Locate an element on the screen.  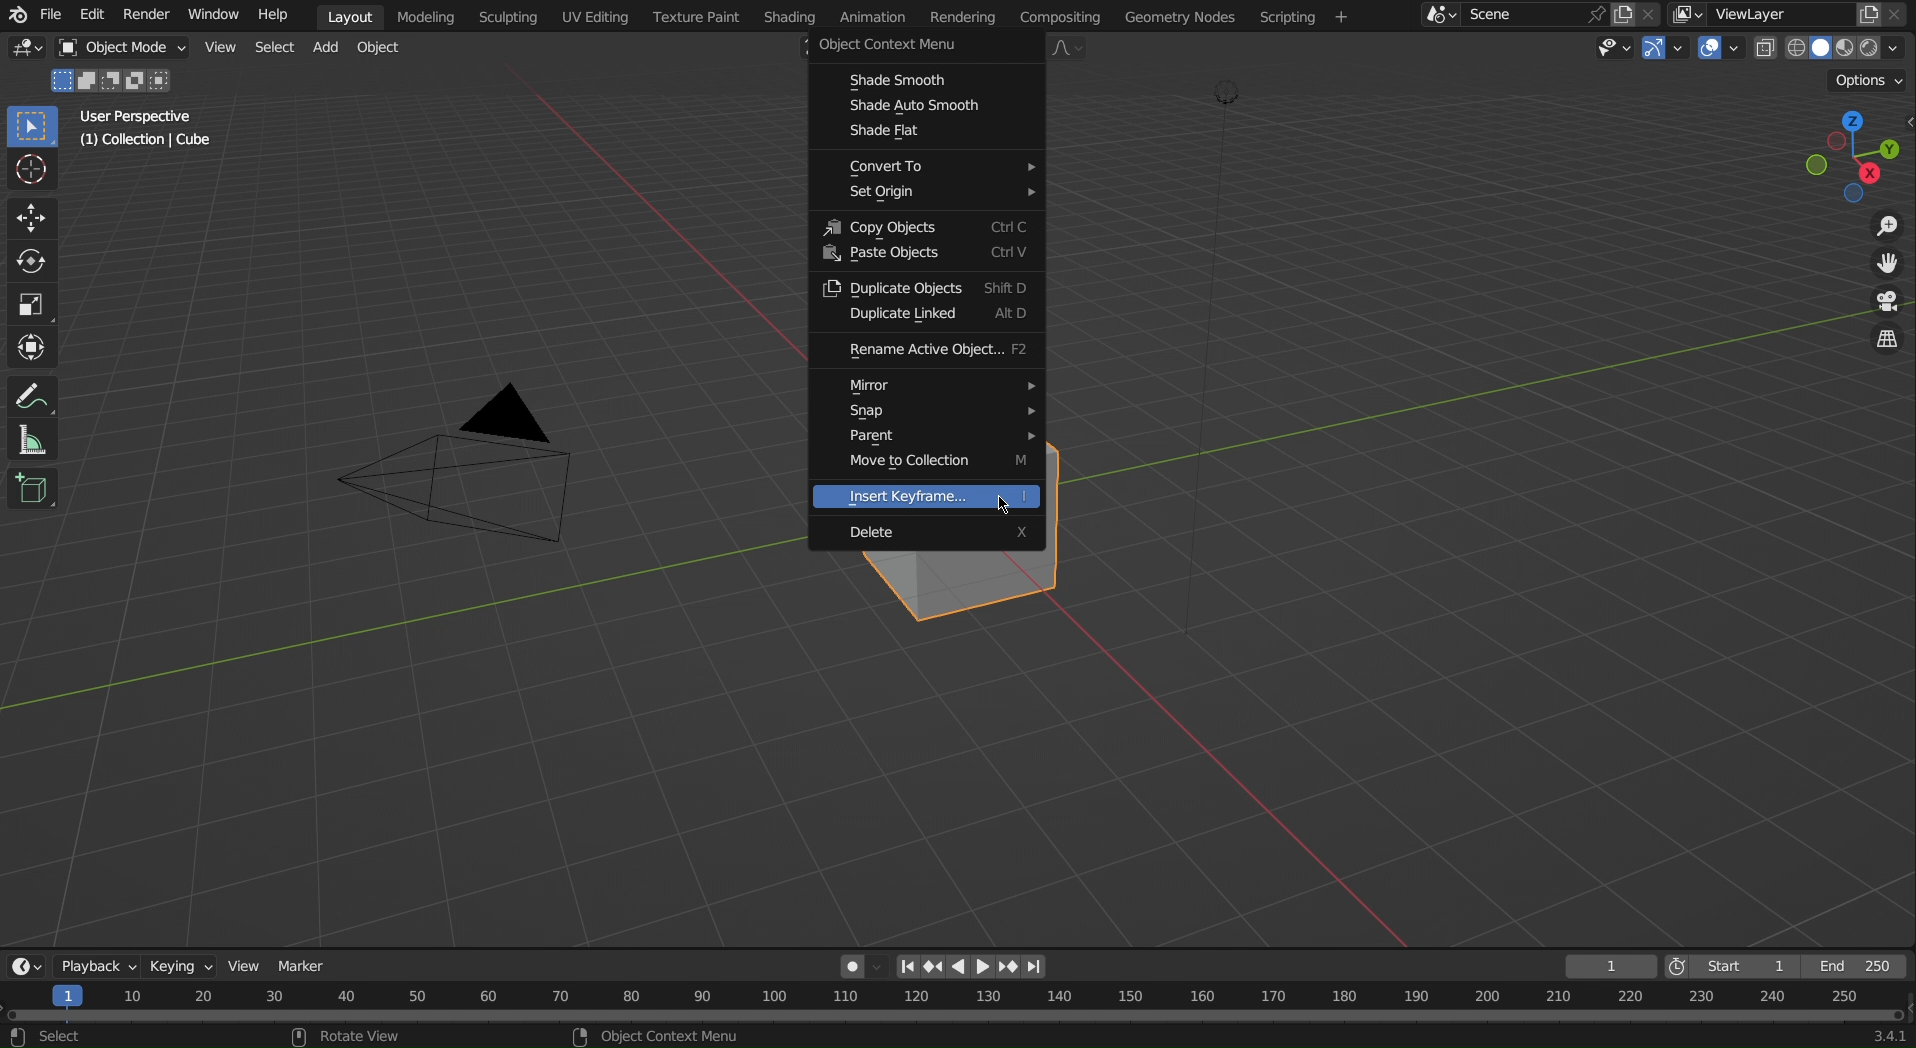
merge with no common thing is located at coordinates (139, 80).